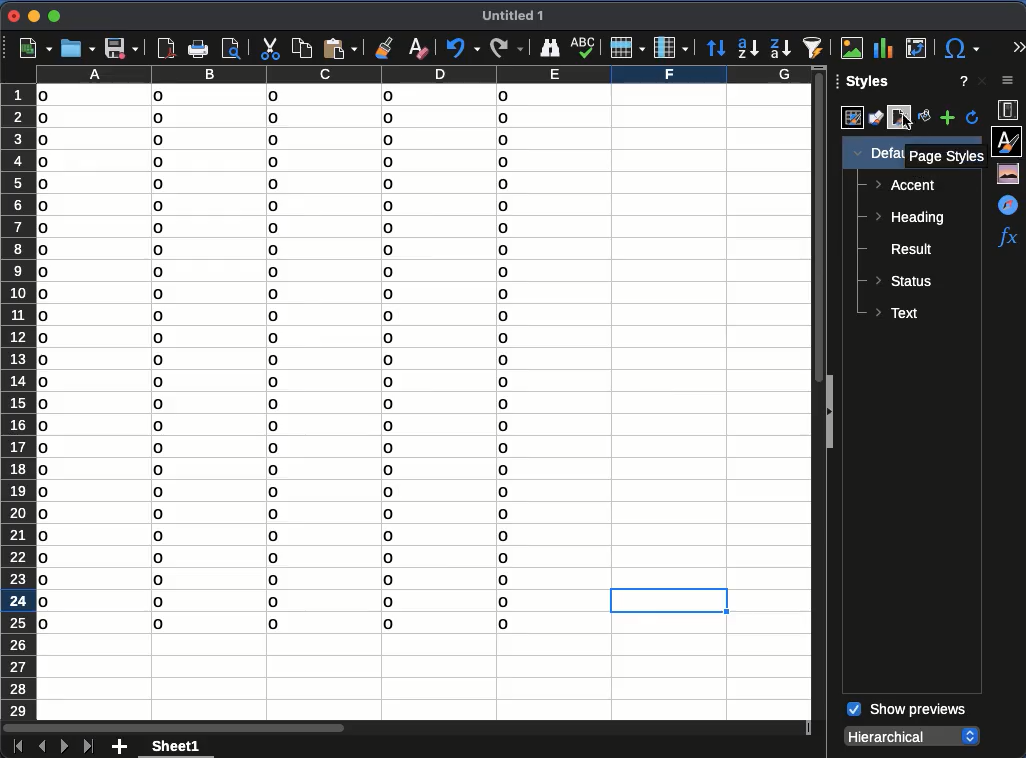  Describe the element at coordinates (34, 49) in the screenshot. I see `new` at that location.